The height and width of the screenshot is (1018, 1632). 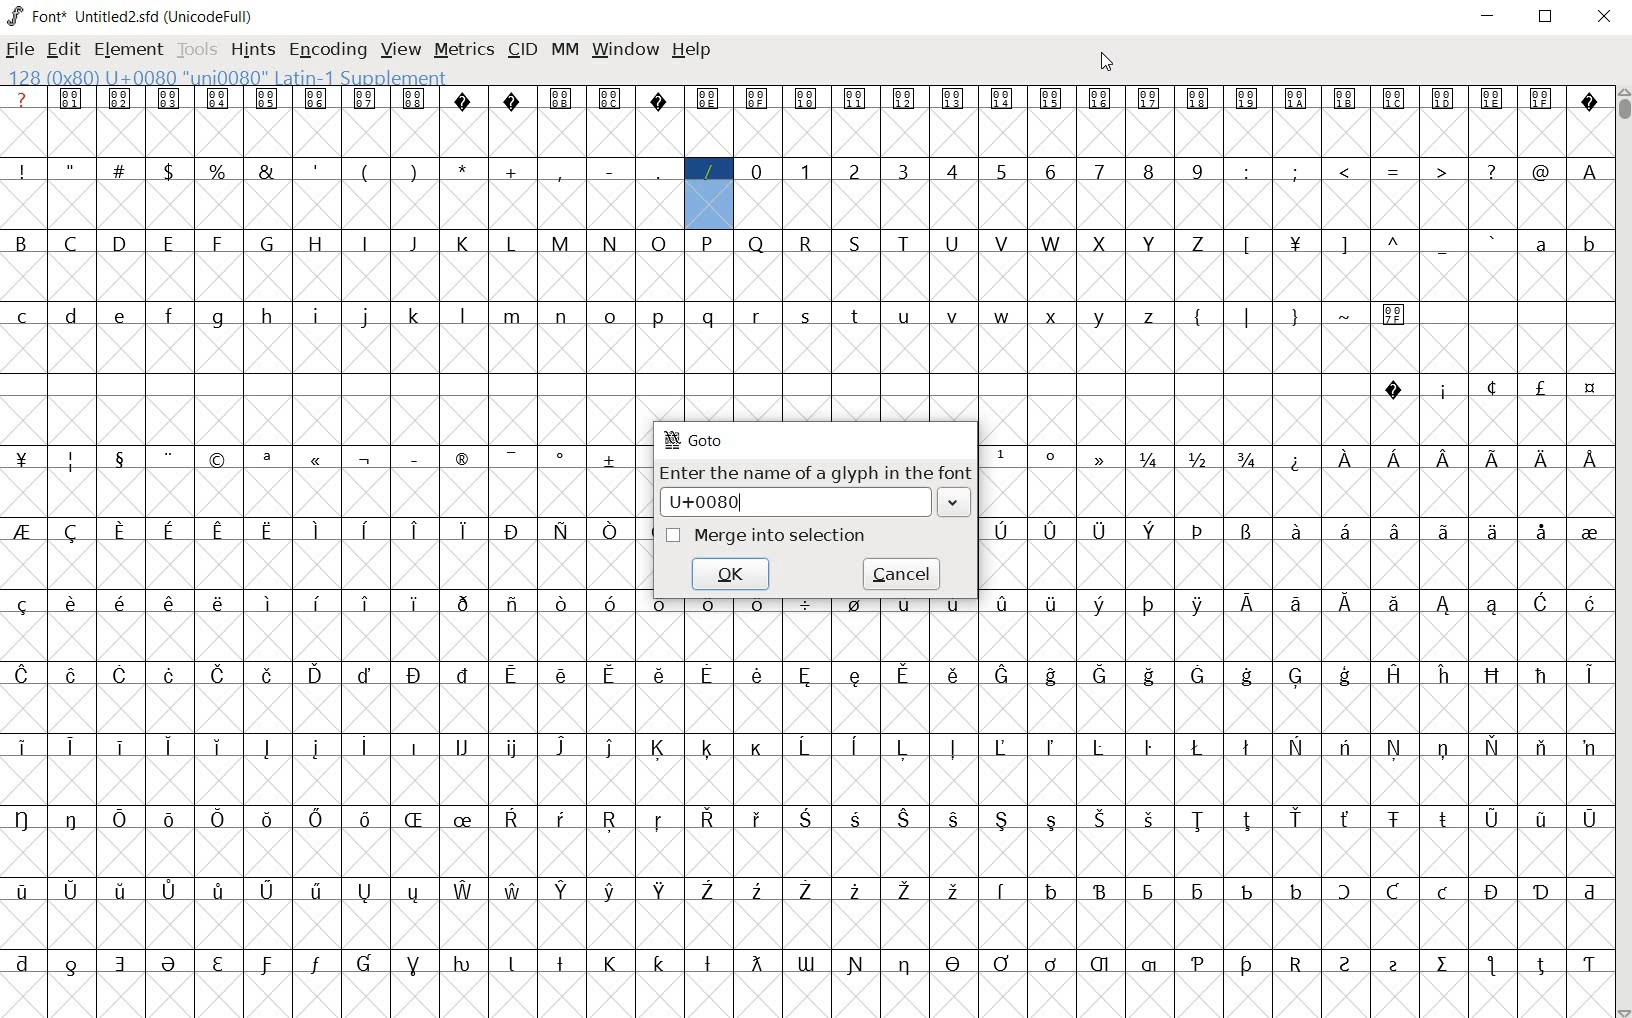 What do you see at coordinates (1394, 820) in the screenshot?
I see `glyph` at bounding box center [1394, 820].